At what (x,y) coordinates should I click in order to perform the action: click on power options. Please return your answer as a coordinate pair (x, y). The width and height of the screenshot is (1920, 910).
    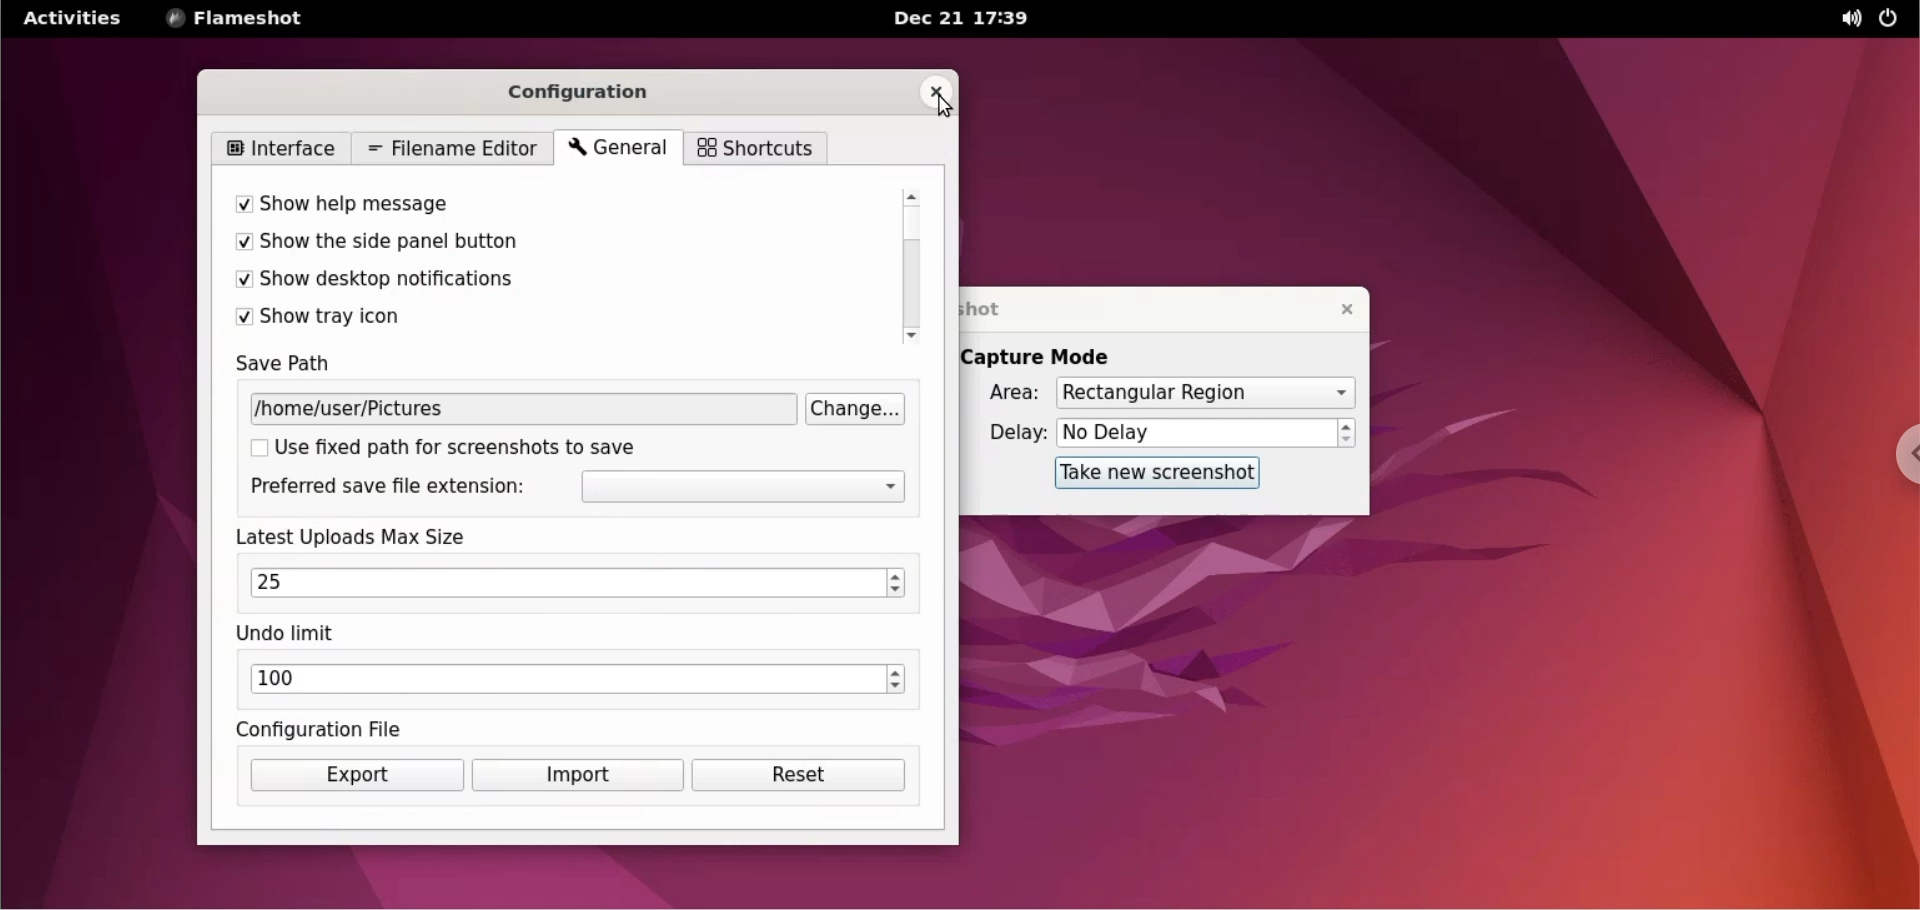
    Looking at the image, I should click on (1892, 19).